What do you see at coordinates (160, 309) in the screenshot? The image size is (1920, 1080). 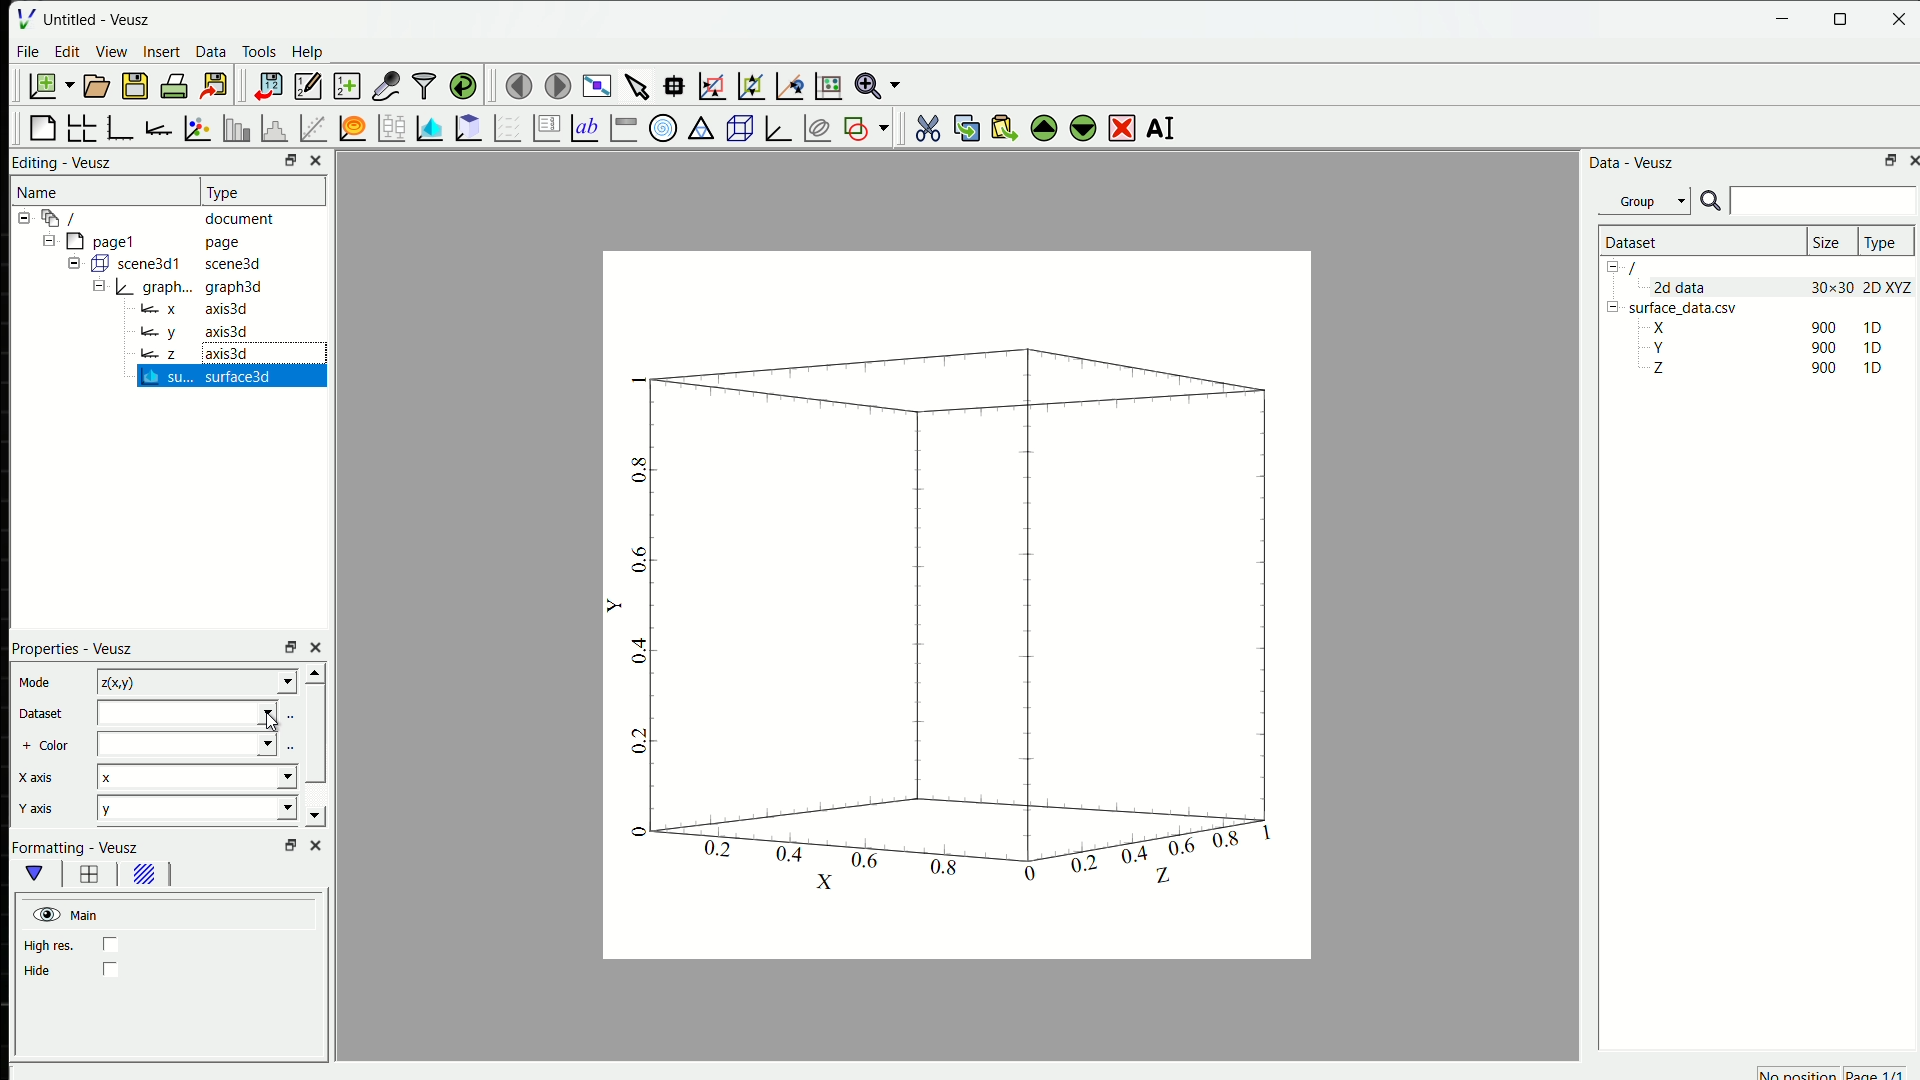 I see `x` at bounding box center [160, 309].